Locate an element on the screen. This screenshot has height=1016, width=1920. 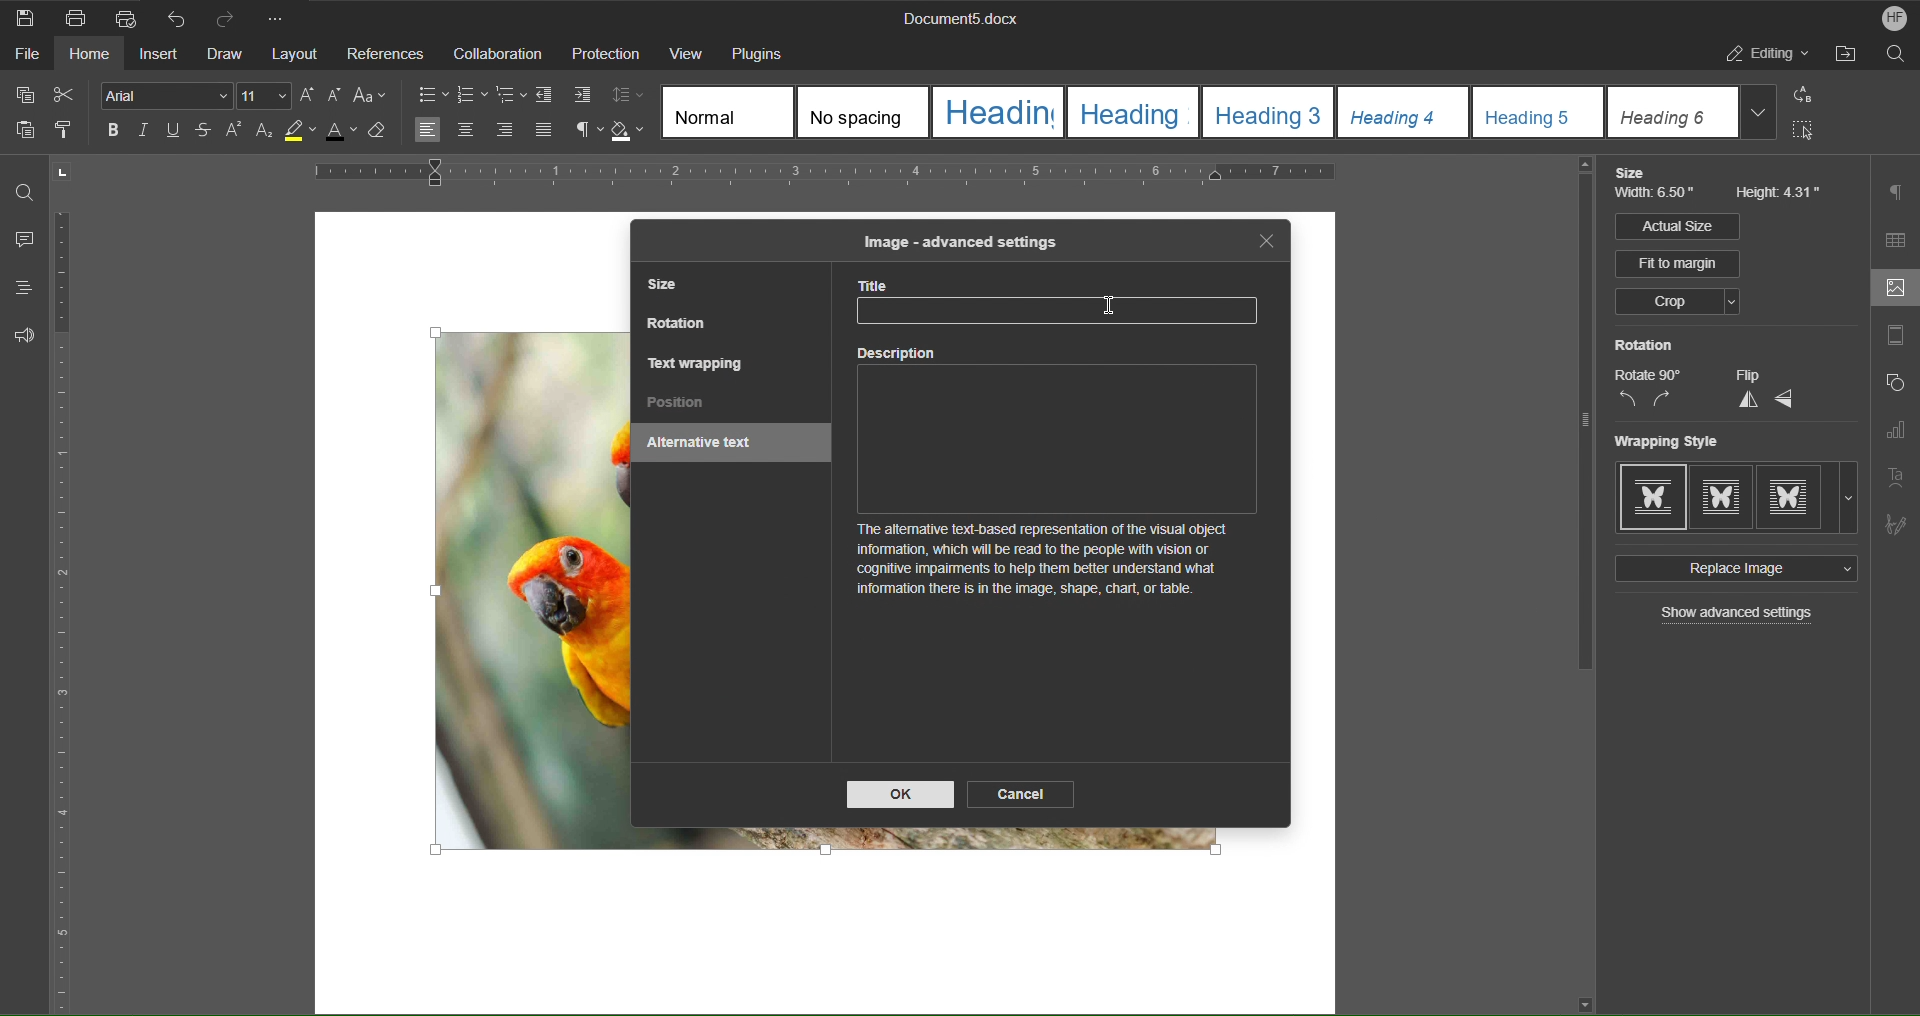
Increase Size is located at coordinates (310, 95).